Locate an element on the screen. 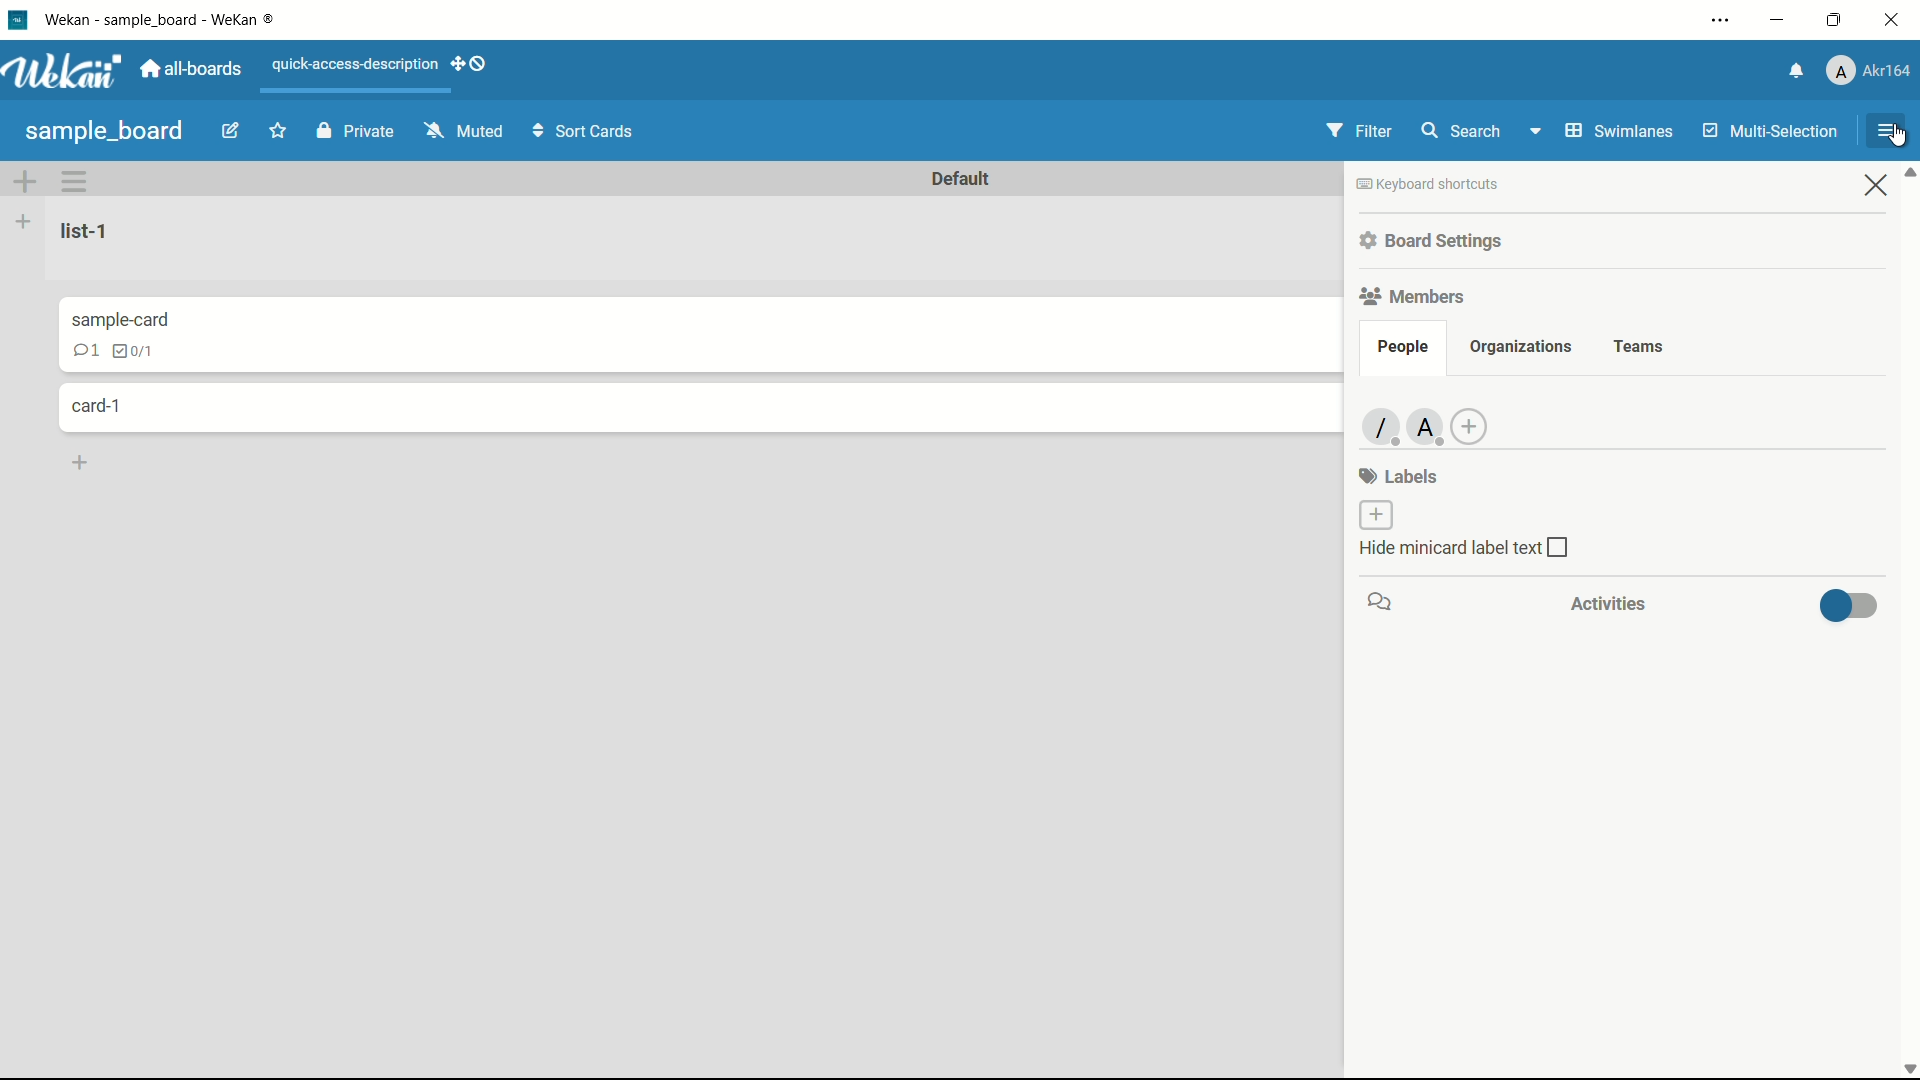  board settings is located at coordinates (1435, 240).